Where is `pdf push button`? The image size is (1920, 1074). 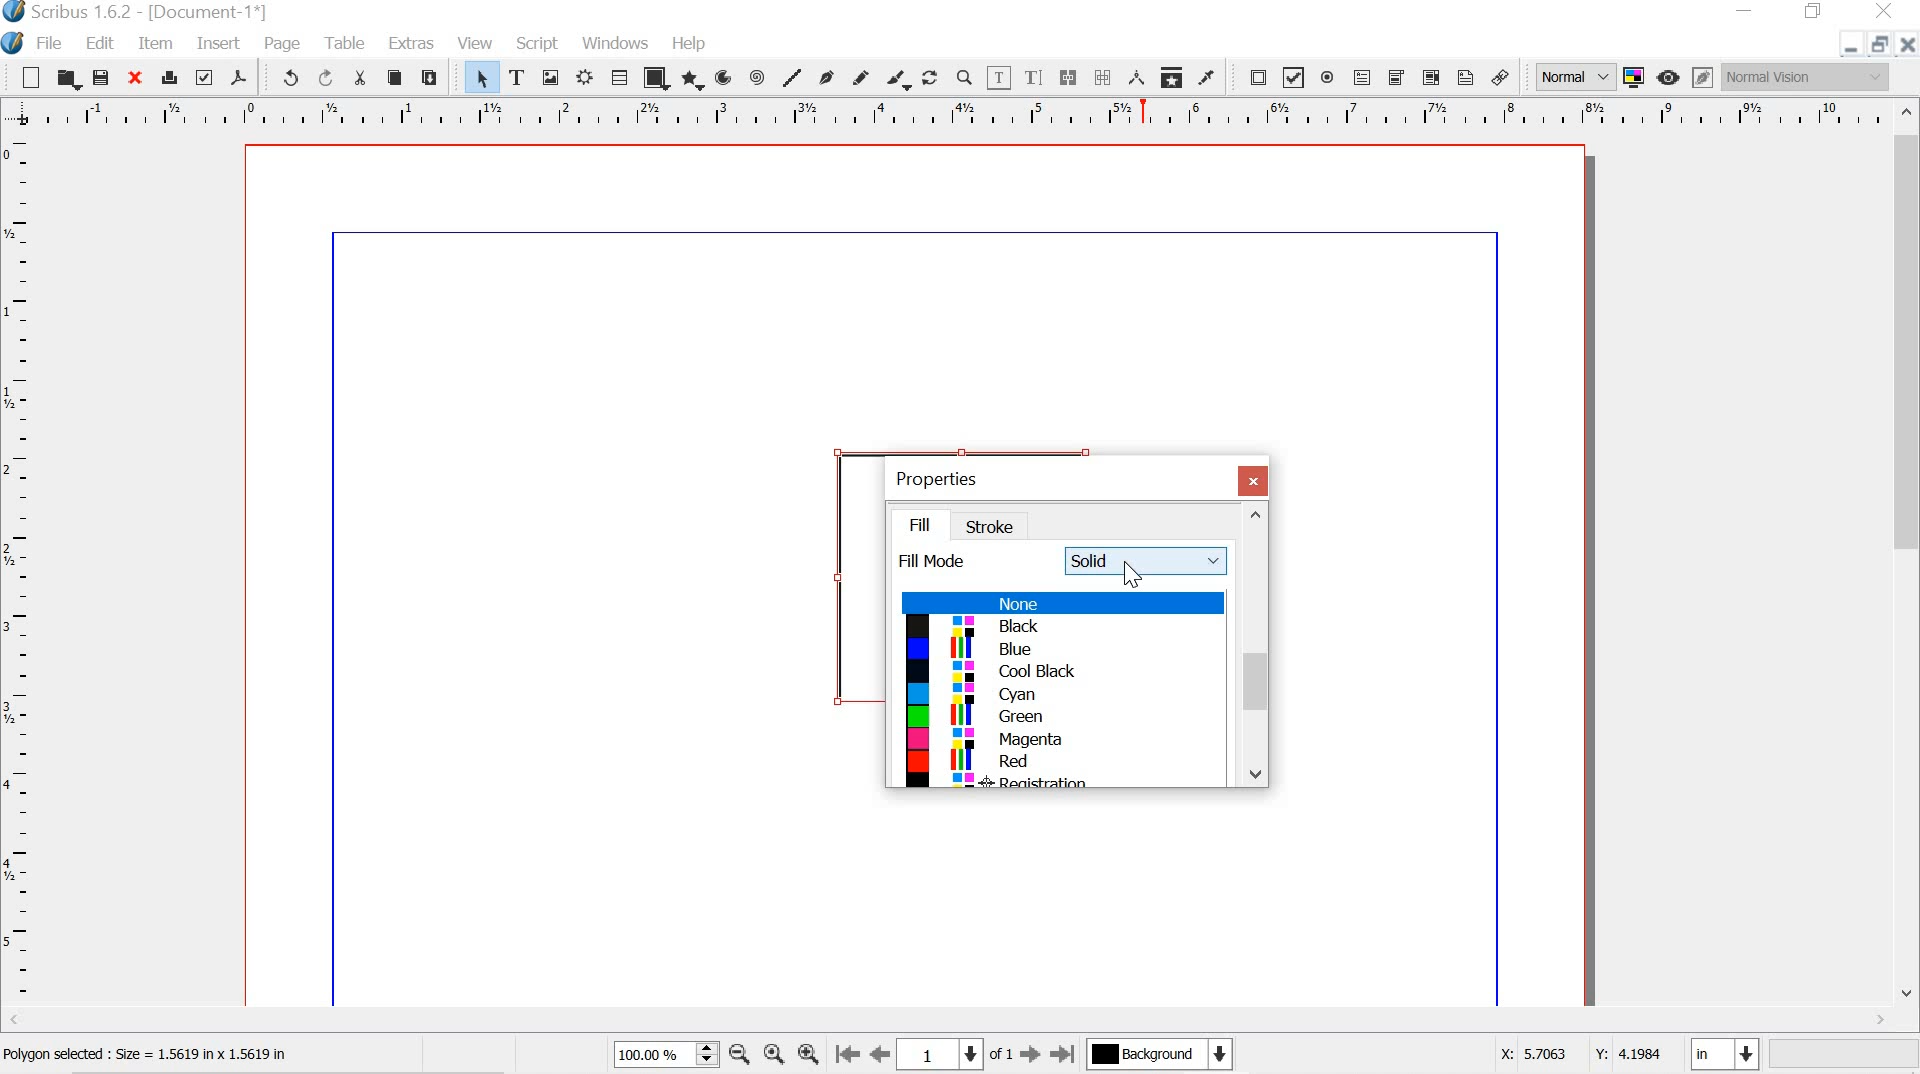
pdf push button is located at coordinates (1256, 76).